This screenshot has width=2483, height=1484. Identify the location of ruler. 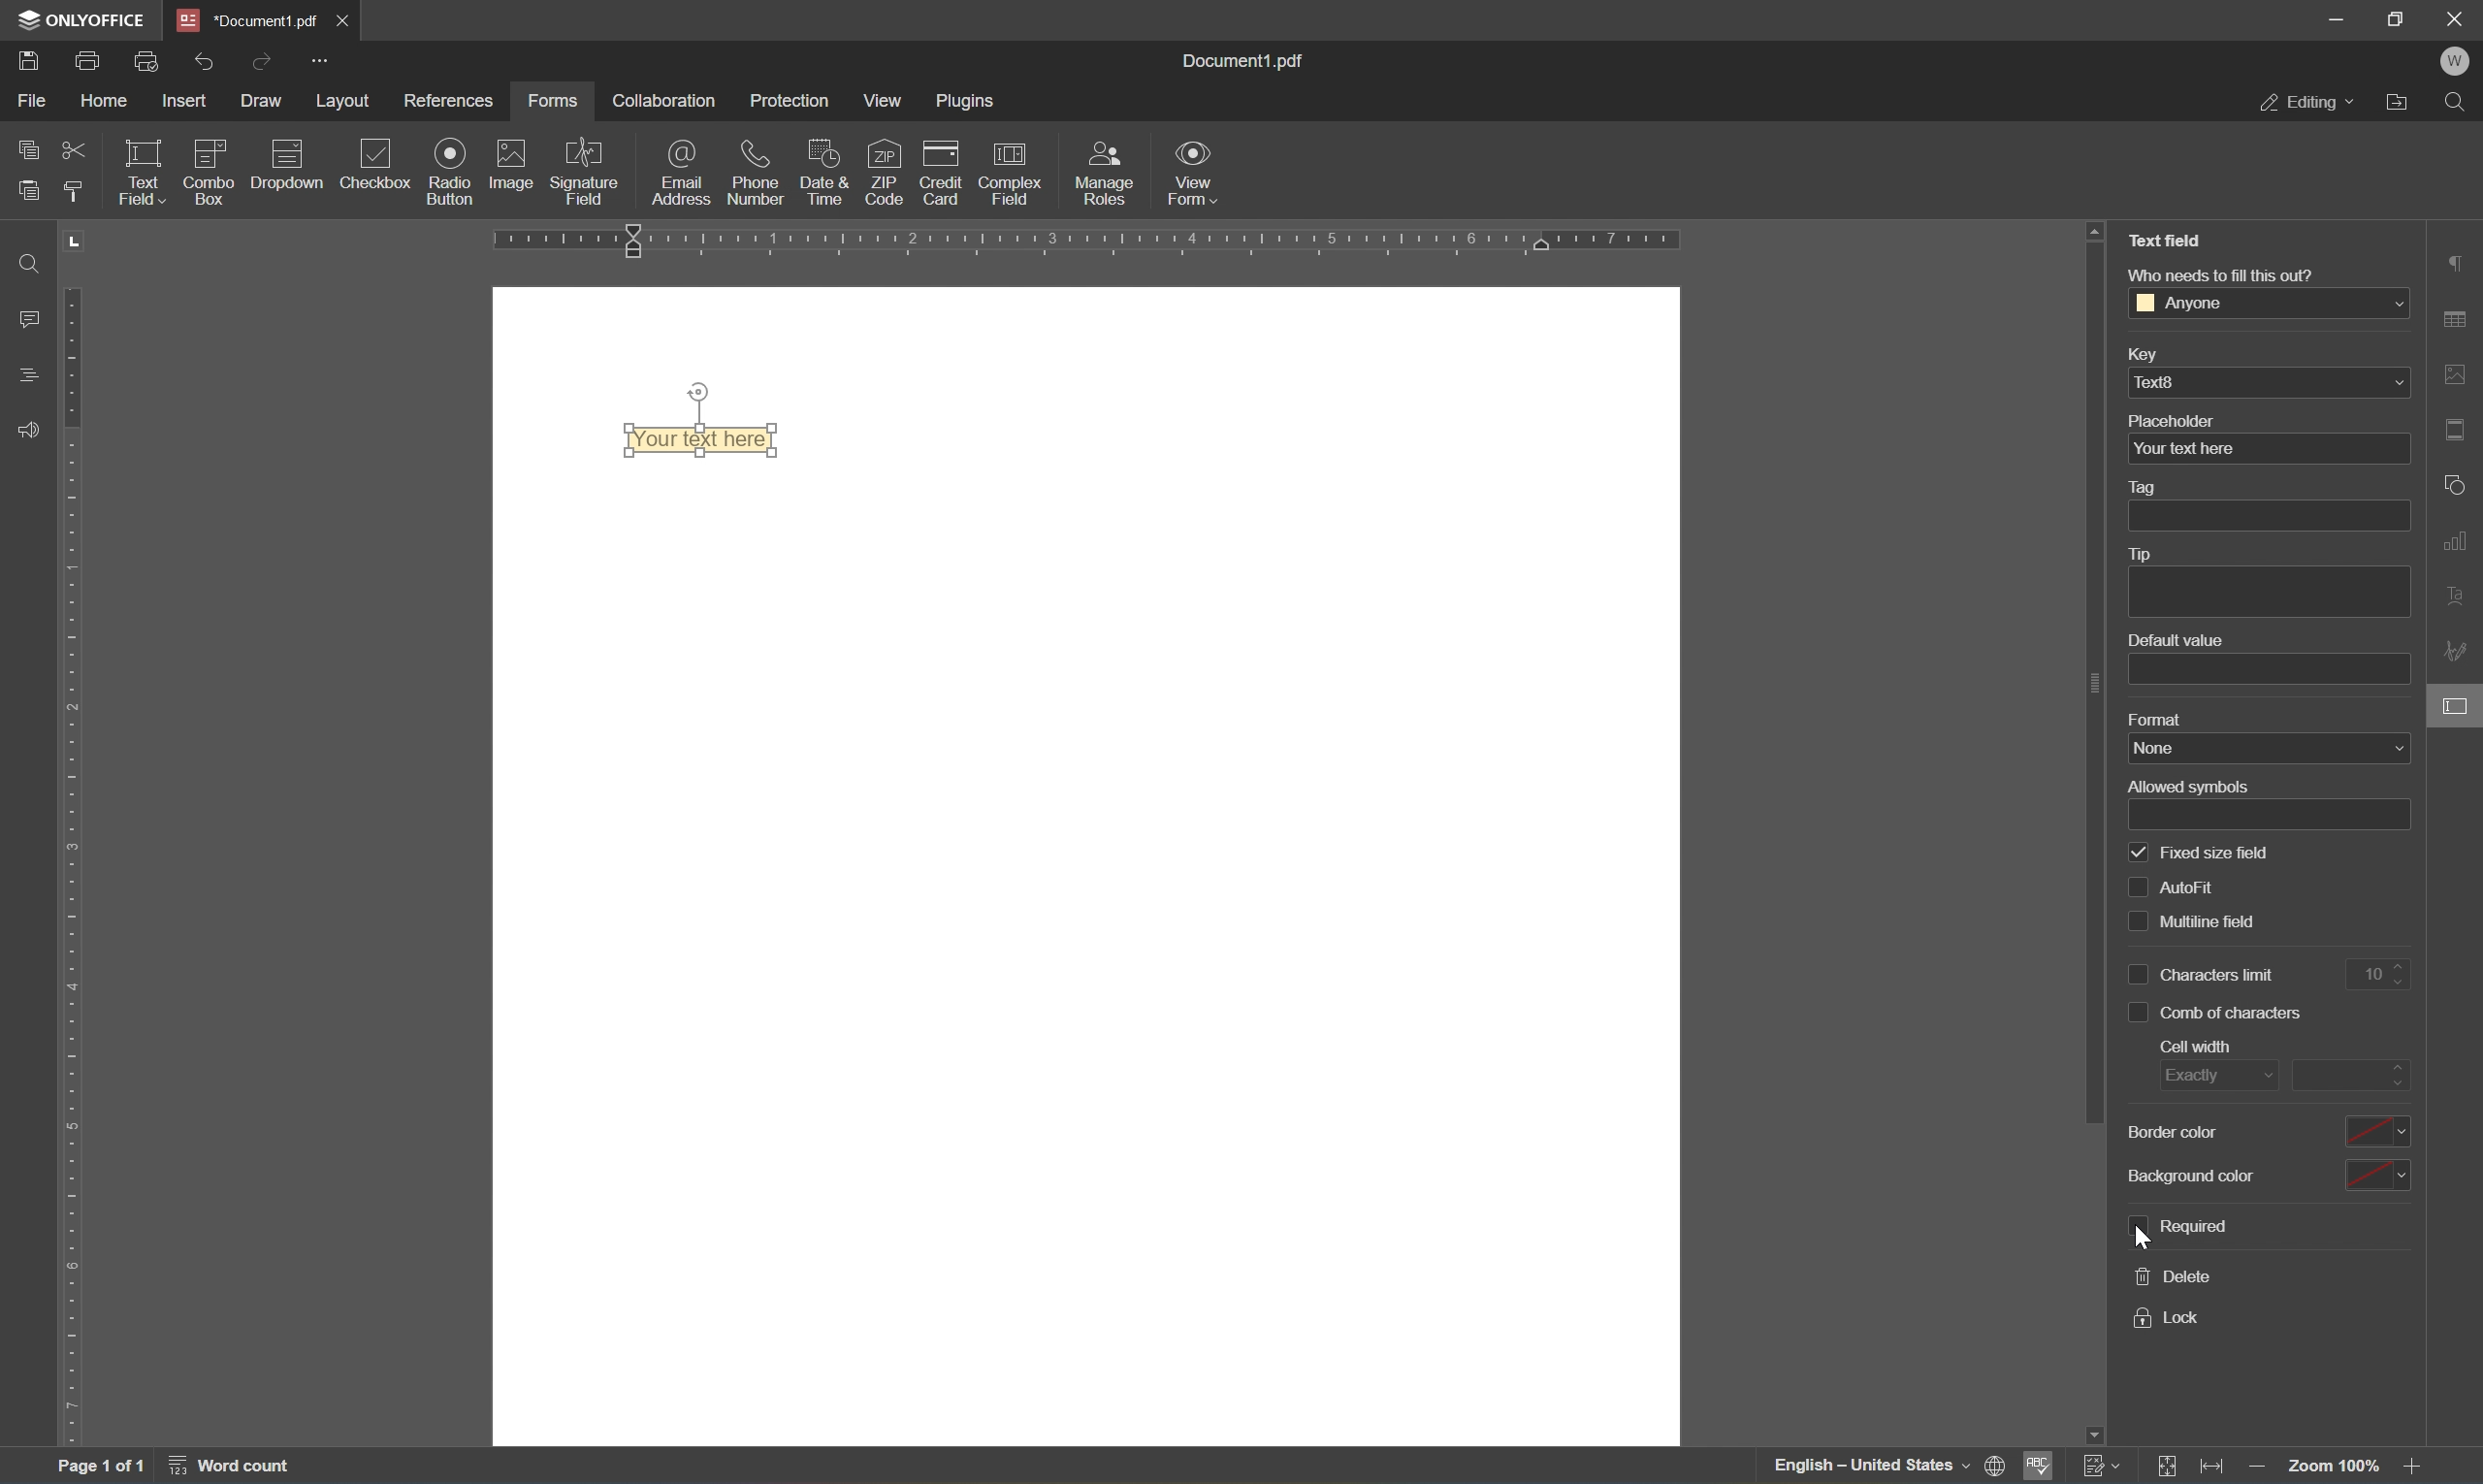
(79, 867).